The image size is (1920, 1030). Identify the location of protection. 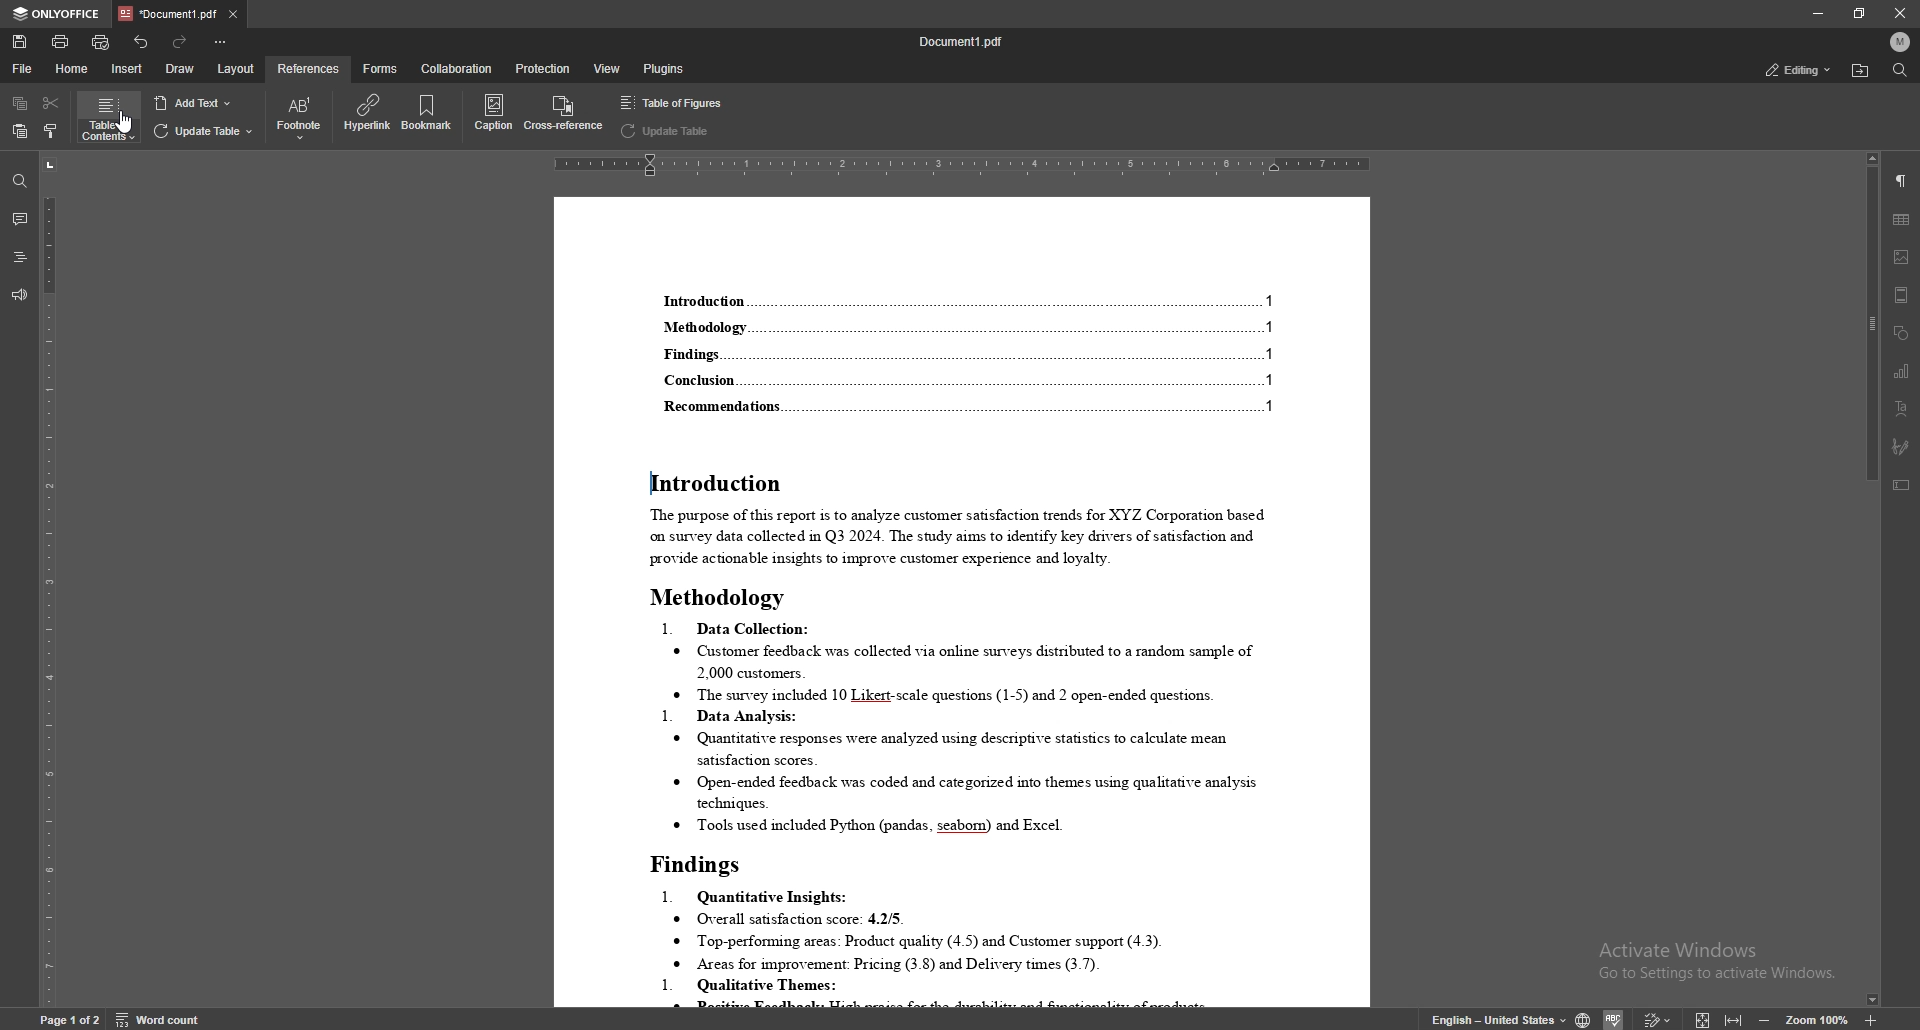
(542, 68).